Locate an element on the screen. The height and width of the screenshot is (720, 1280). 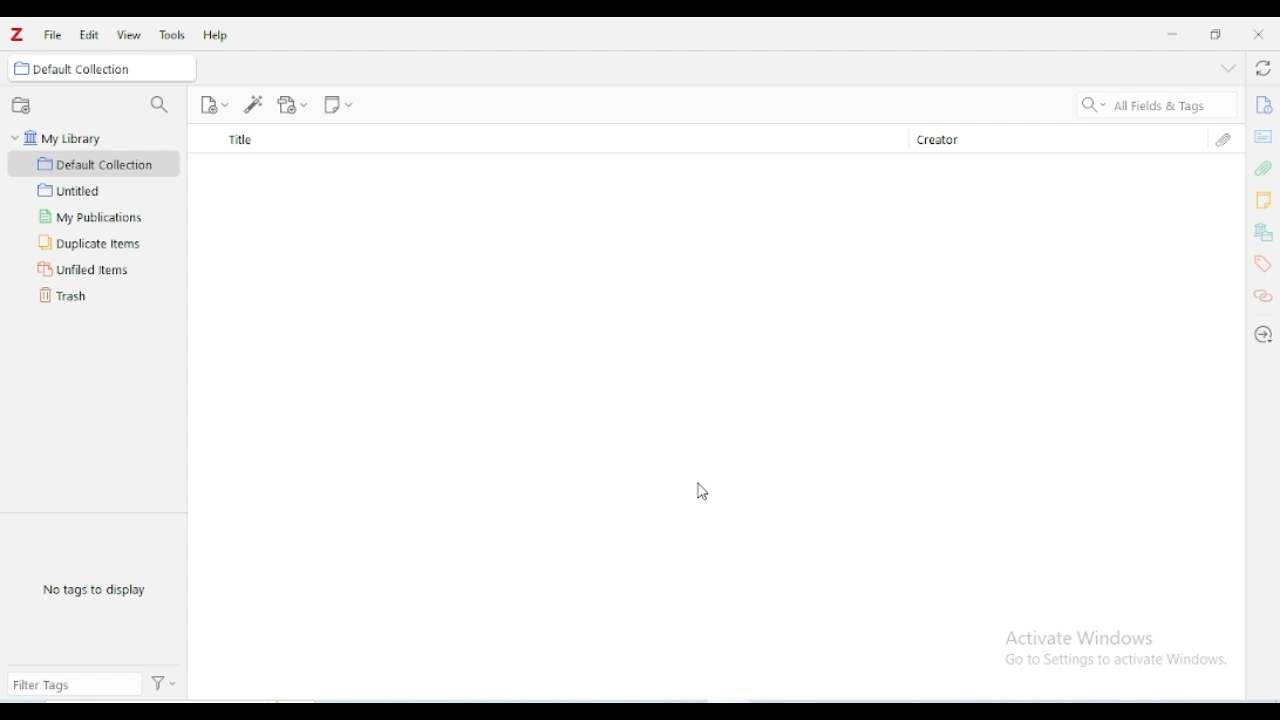
trash is located at coordinates (64, 295).